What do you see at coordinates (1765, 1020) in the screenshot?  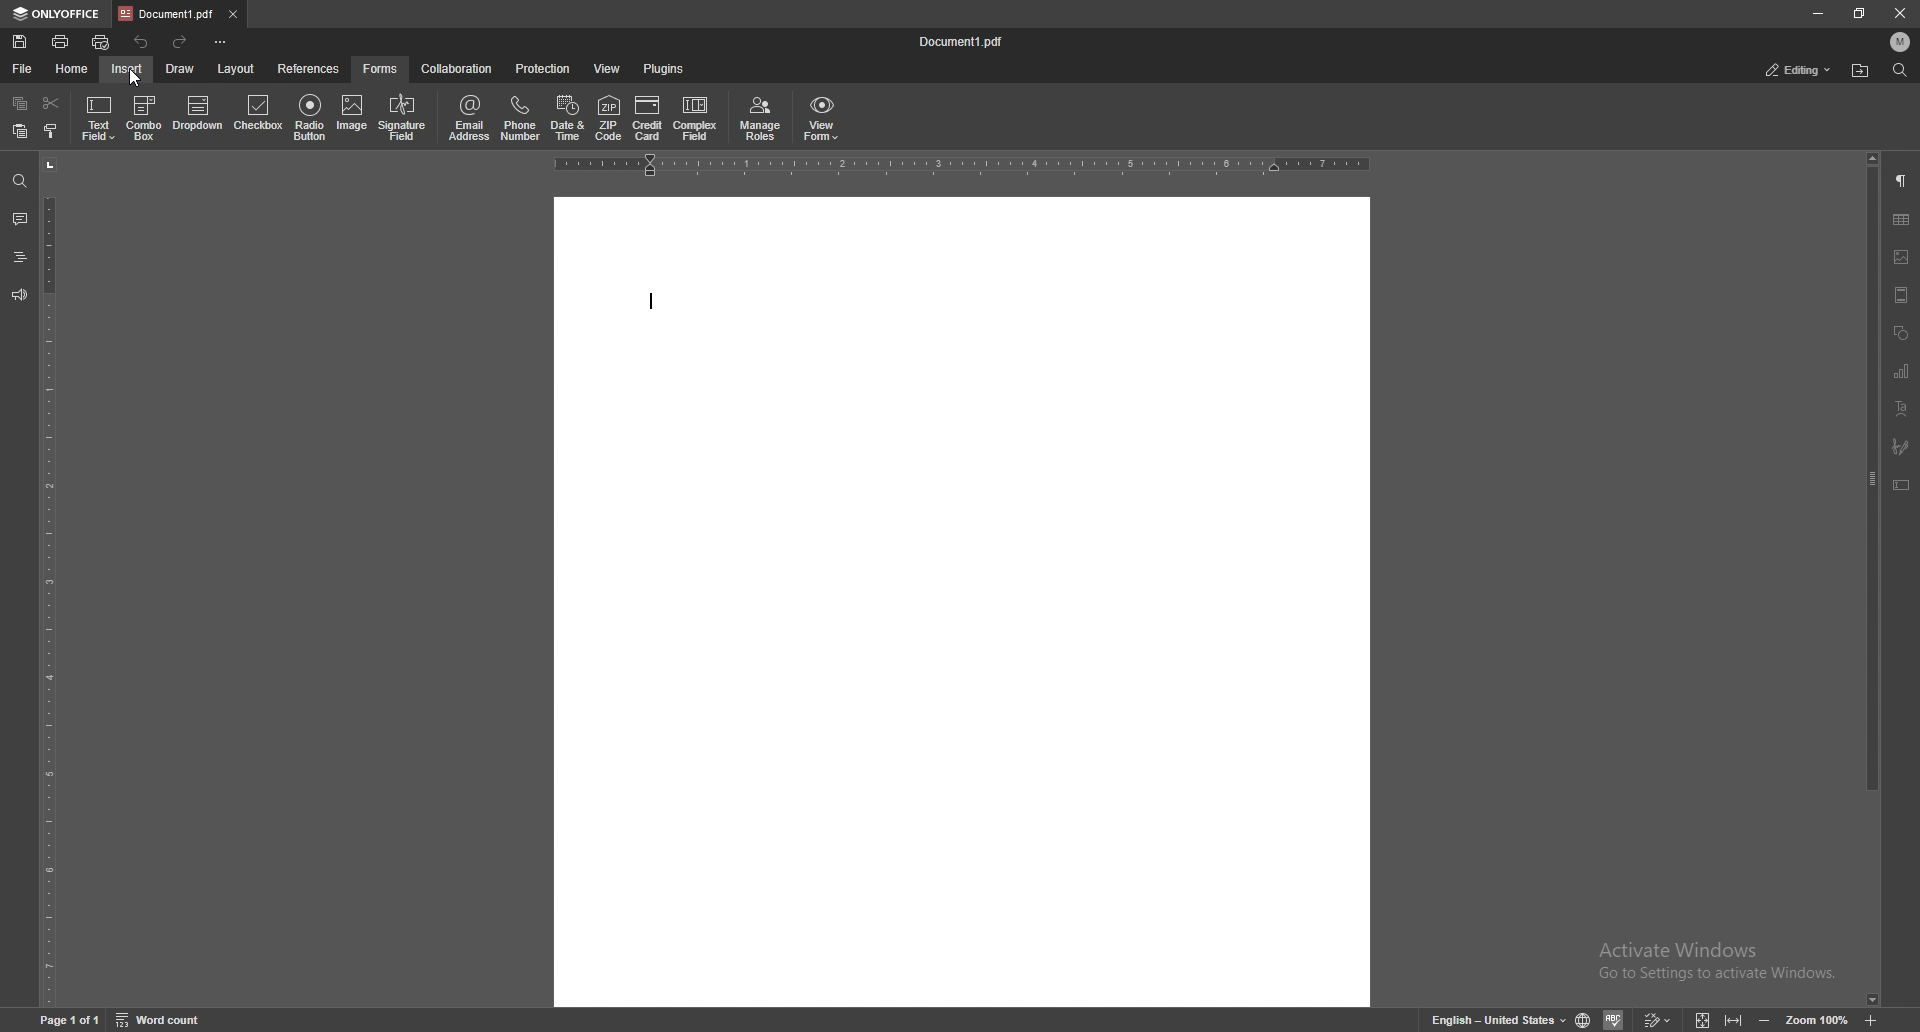 I see `zoom out` at bounding box center [1765, 1020].